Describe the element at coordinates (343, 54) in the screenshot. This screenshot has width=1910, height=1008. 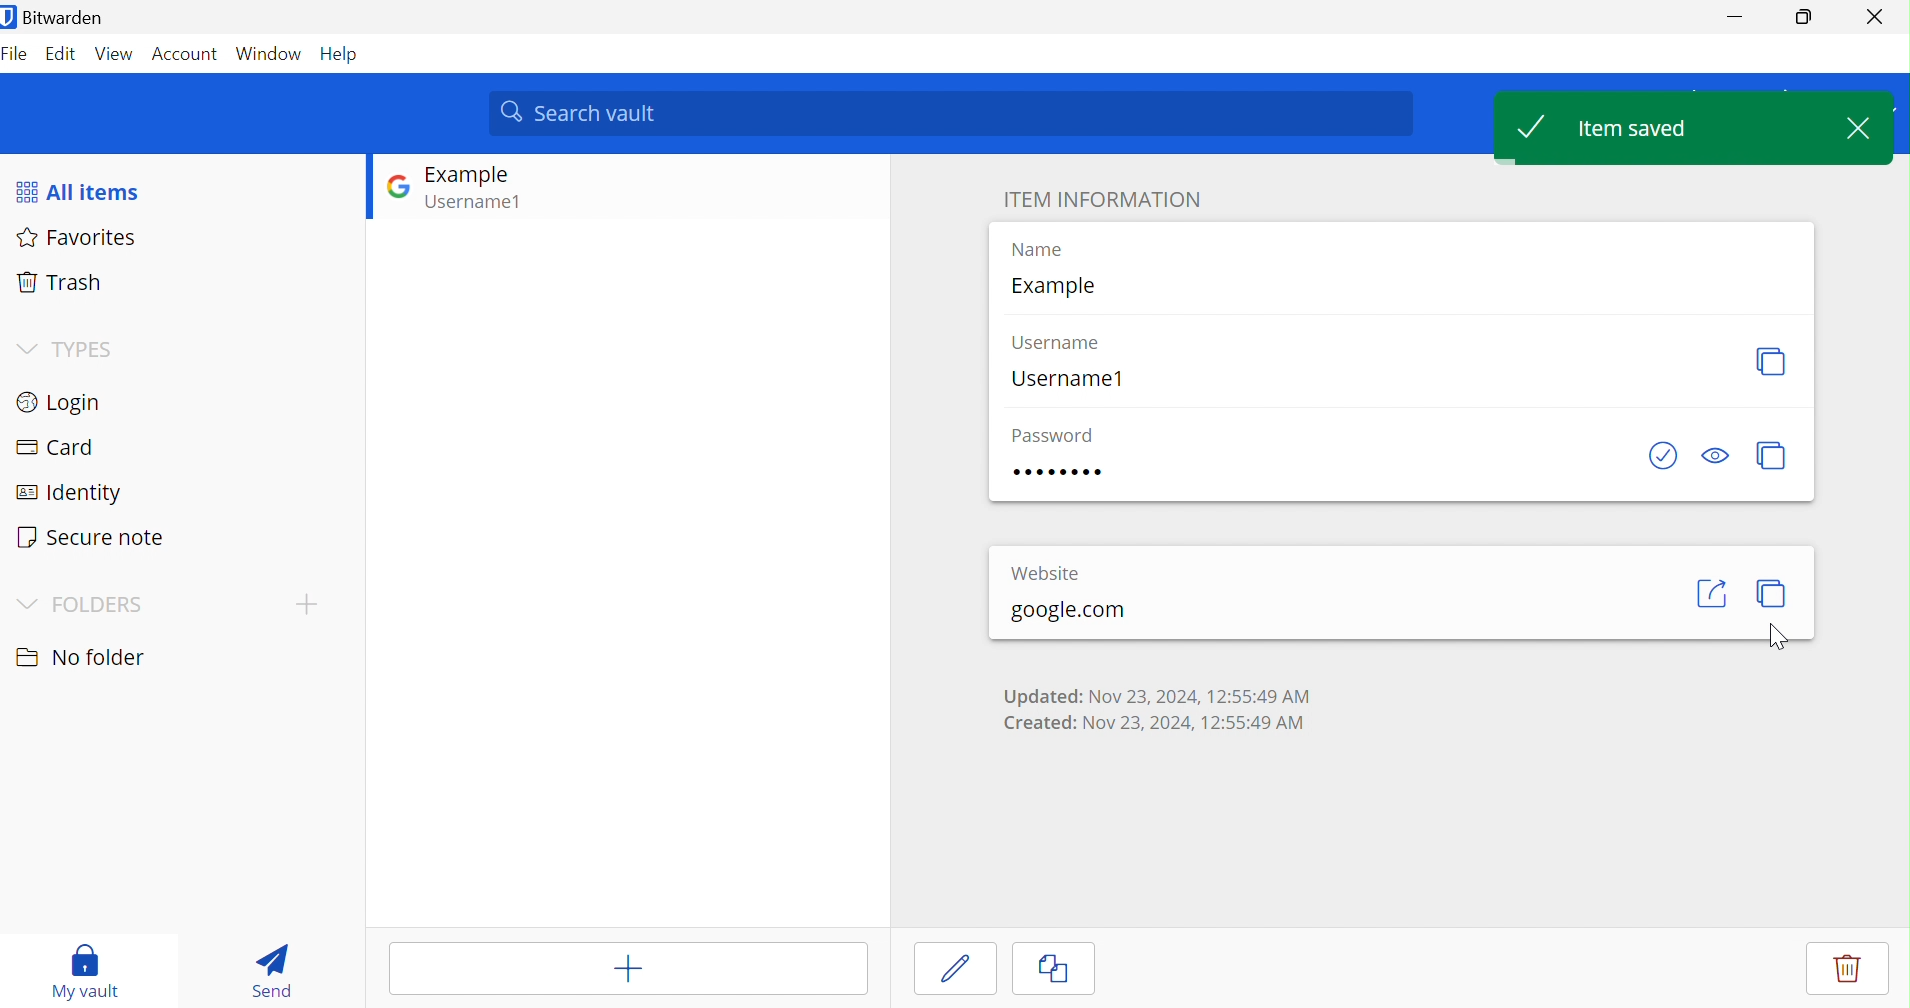
I see `Help` at that location.